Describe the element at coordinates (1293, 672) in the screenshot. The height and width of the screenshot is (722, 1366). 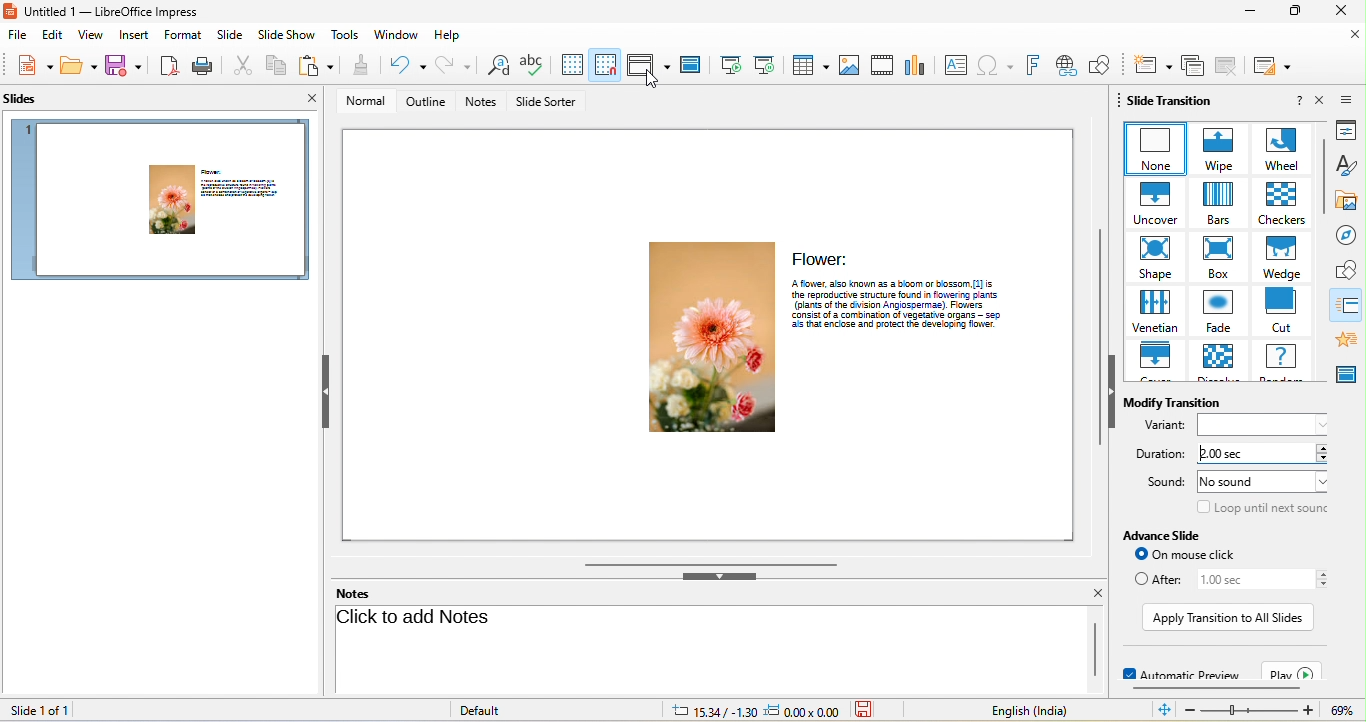
I see `play` at that location.